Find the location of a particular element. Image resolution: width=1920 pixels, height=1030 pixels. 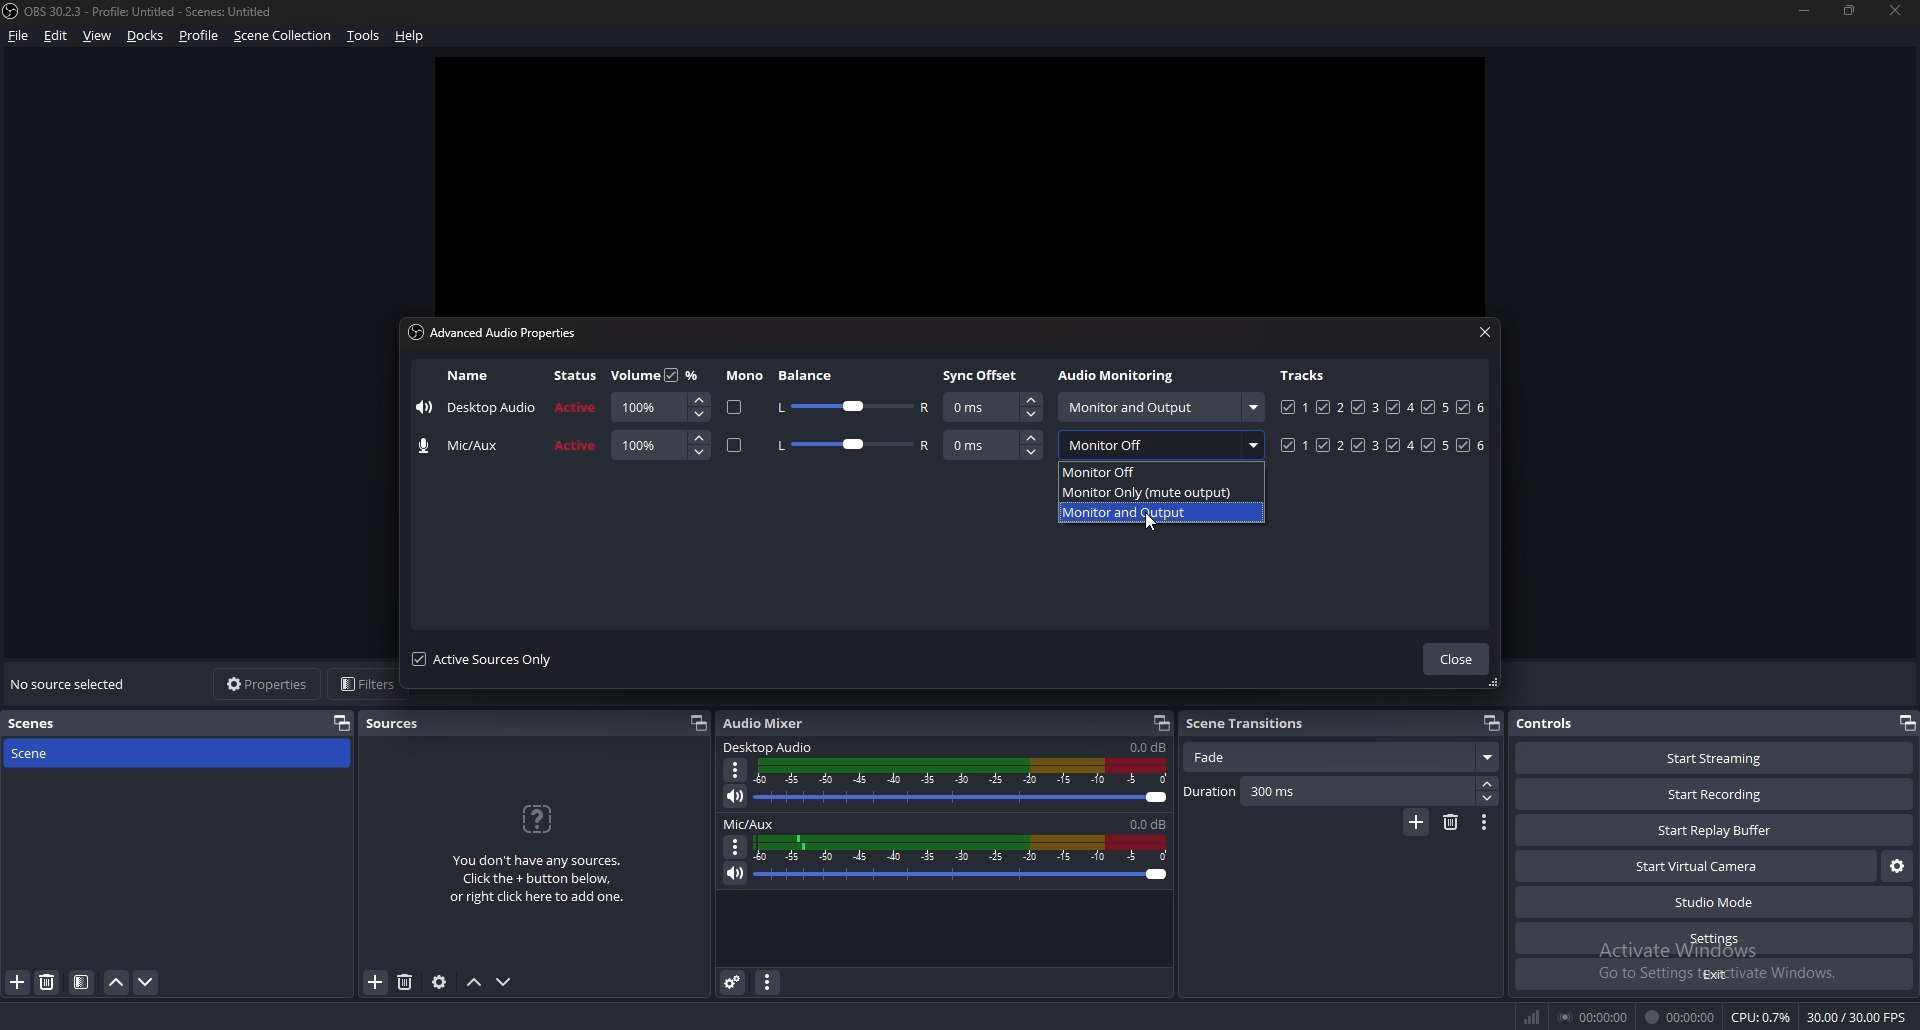

You don't have any sources.Click the + button below,or right click here to add one. is located at coordinates (537, 881).